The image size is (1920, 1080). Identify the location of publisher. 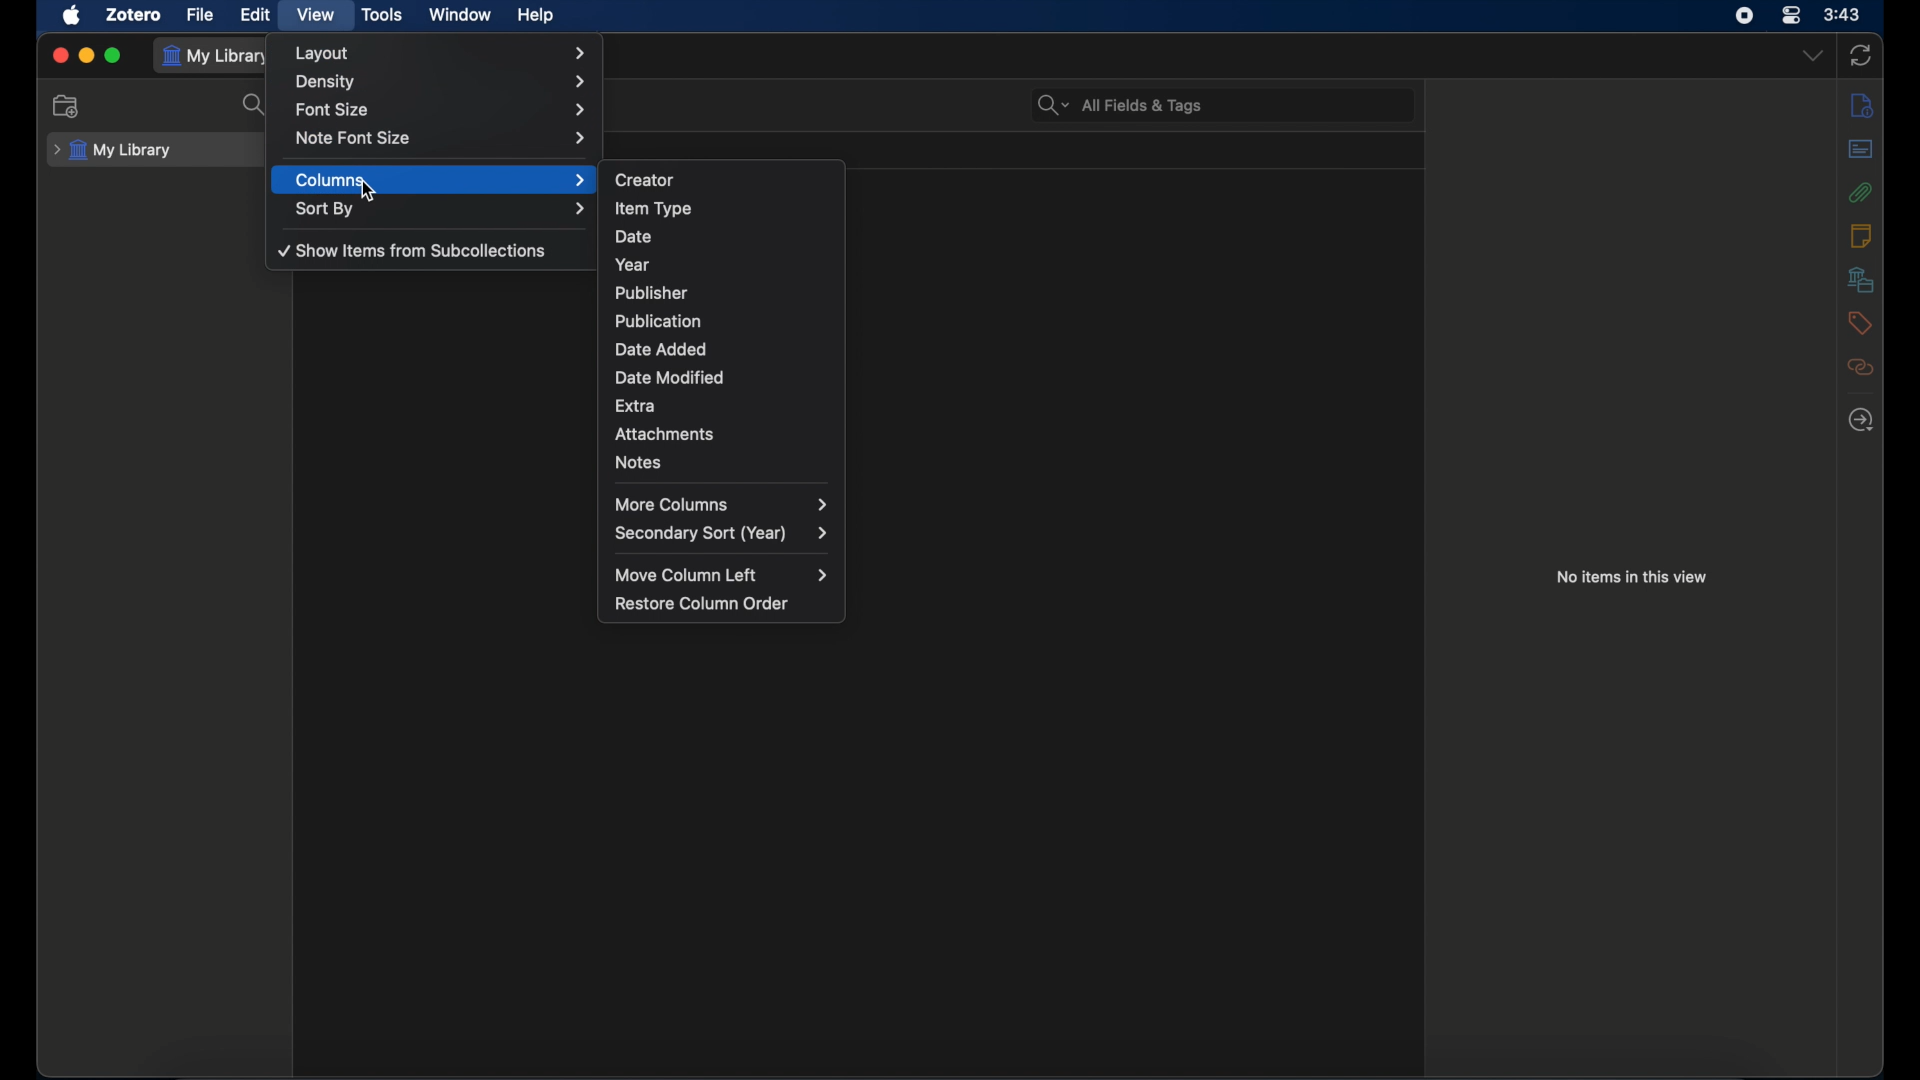
(722, 290).